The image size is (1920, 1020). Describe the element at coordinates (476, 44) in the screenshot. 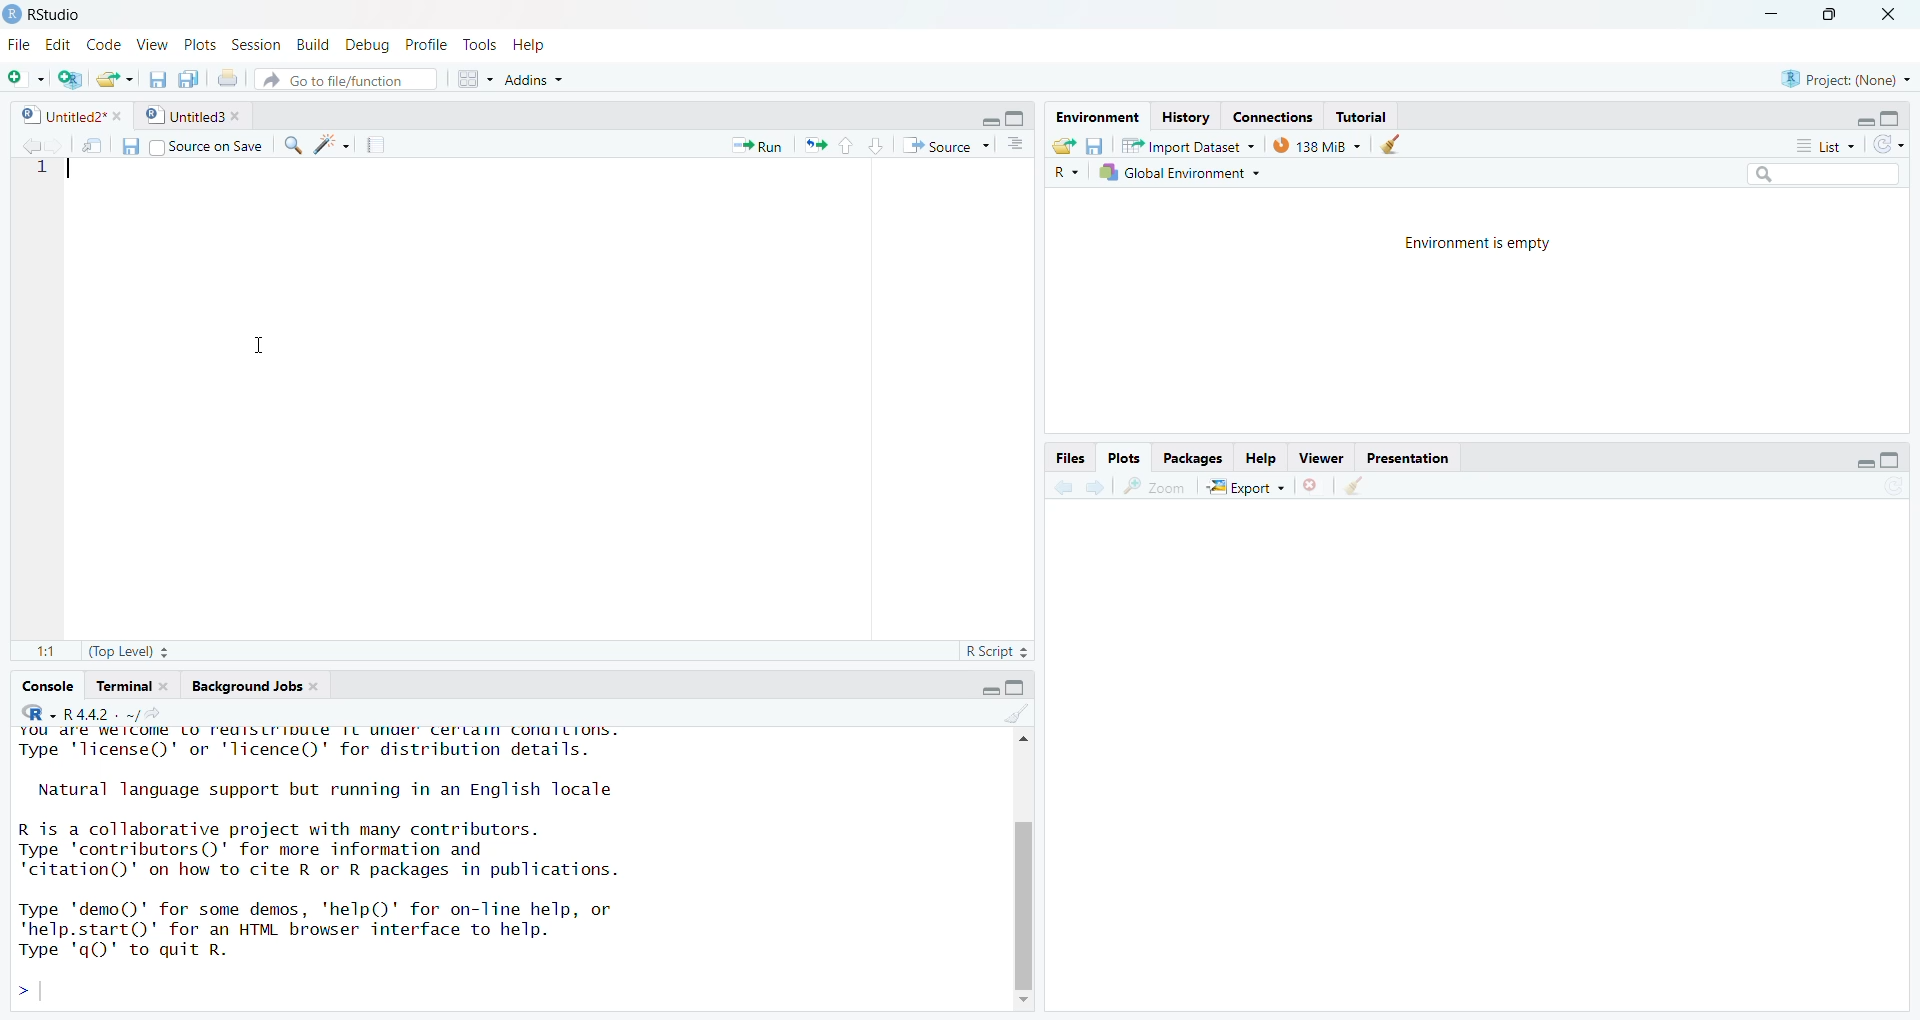

I see `Tools` at that location.